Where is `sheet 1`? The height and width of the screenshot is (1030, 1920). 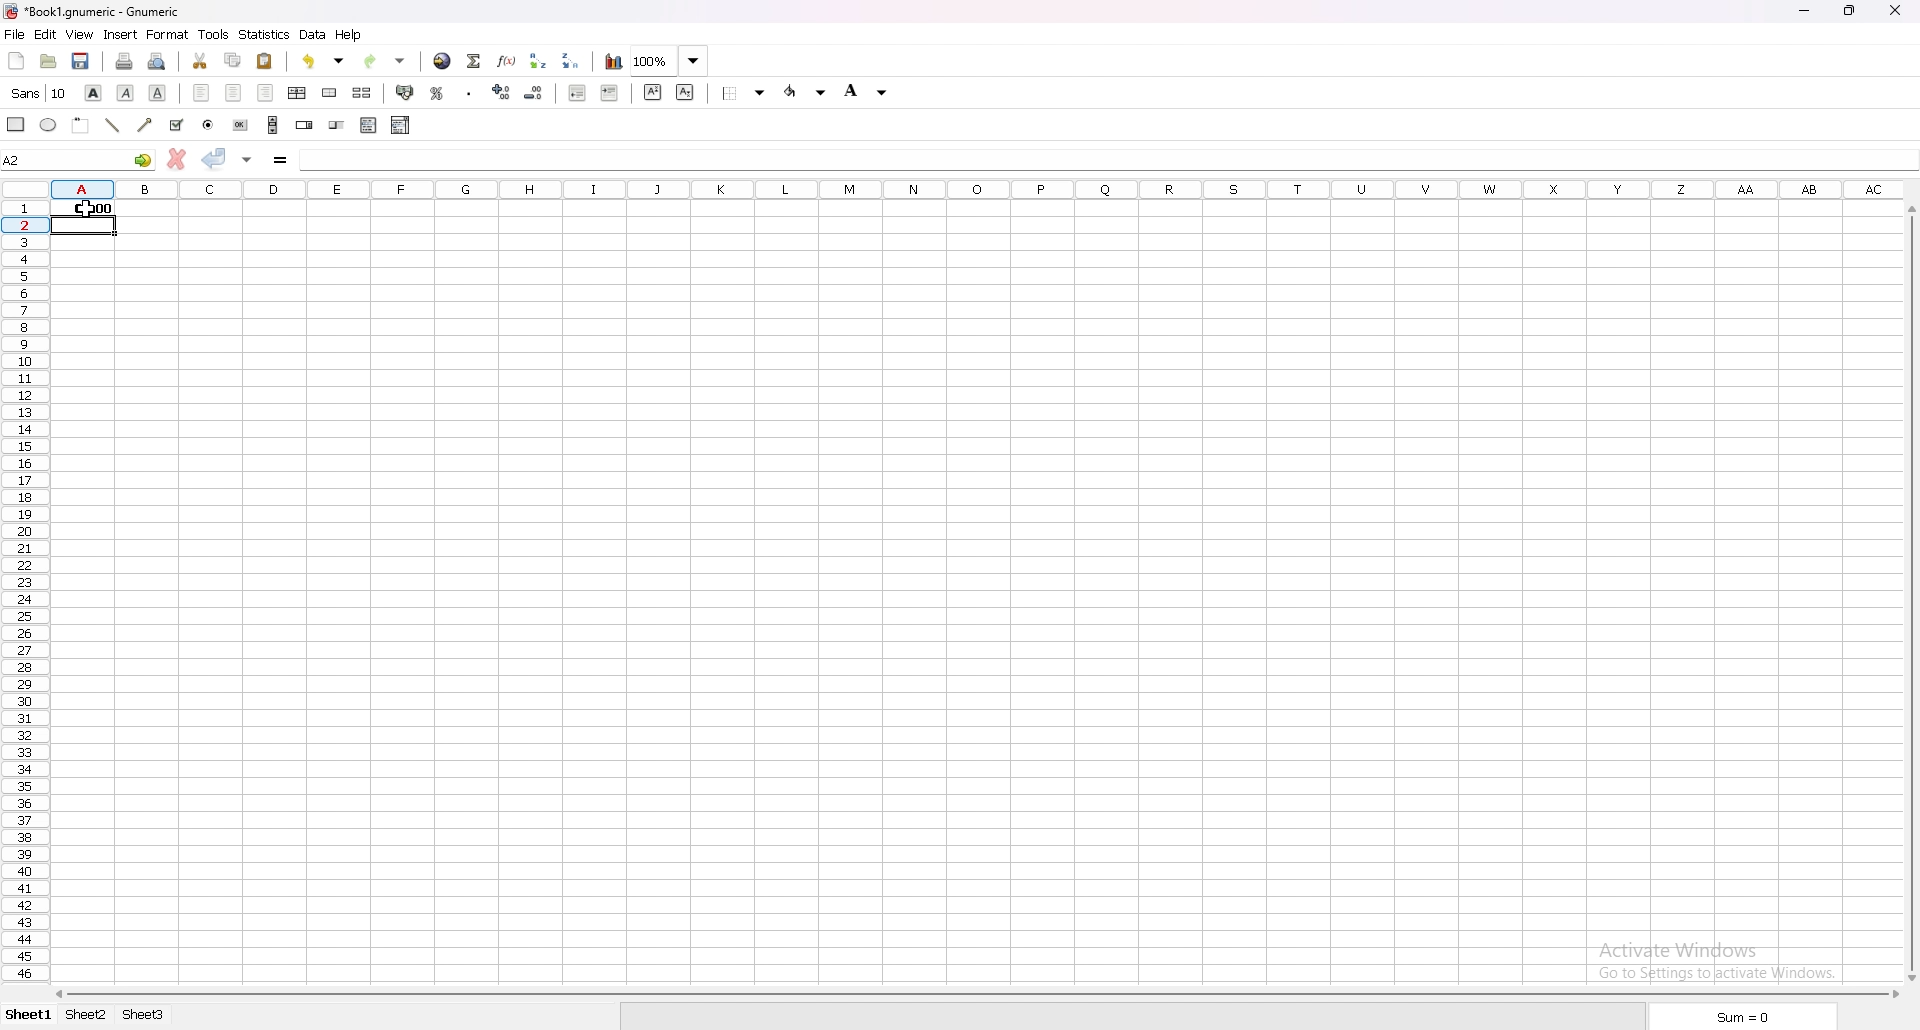 sheet 1 is located at coordinates (30, 1015).